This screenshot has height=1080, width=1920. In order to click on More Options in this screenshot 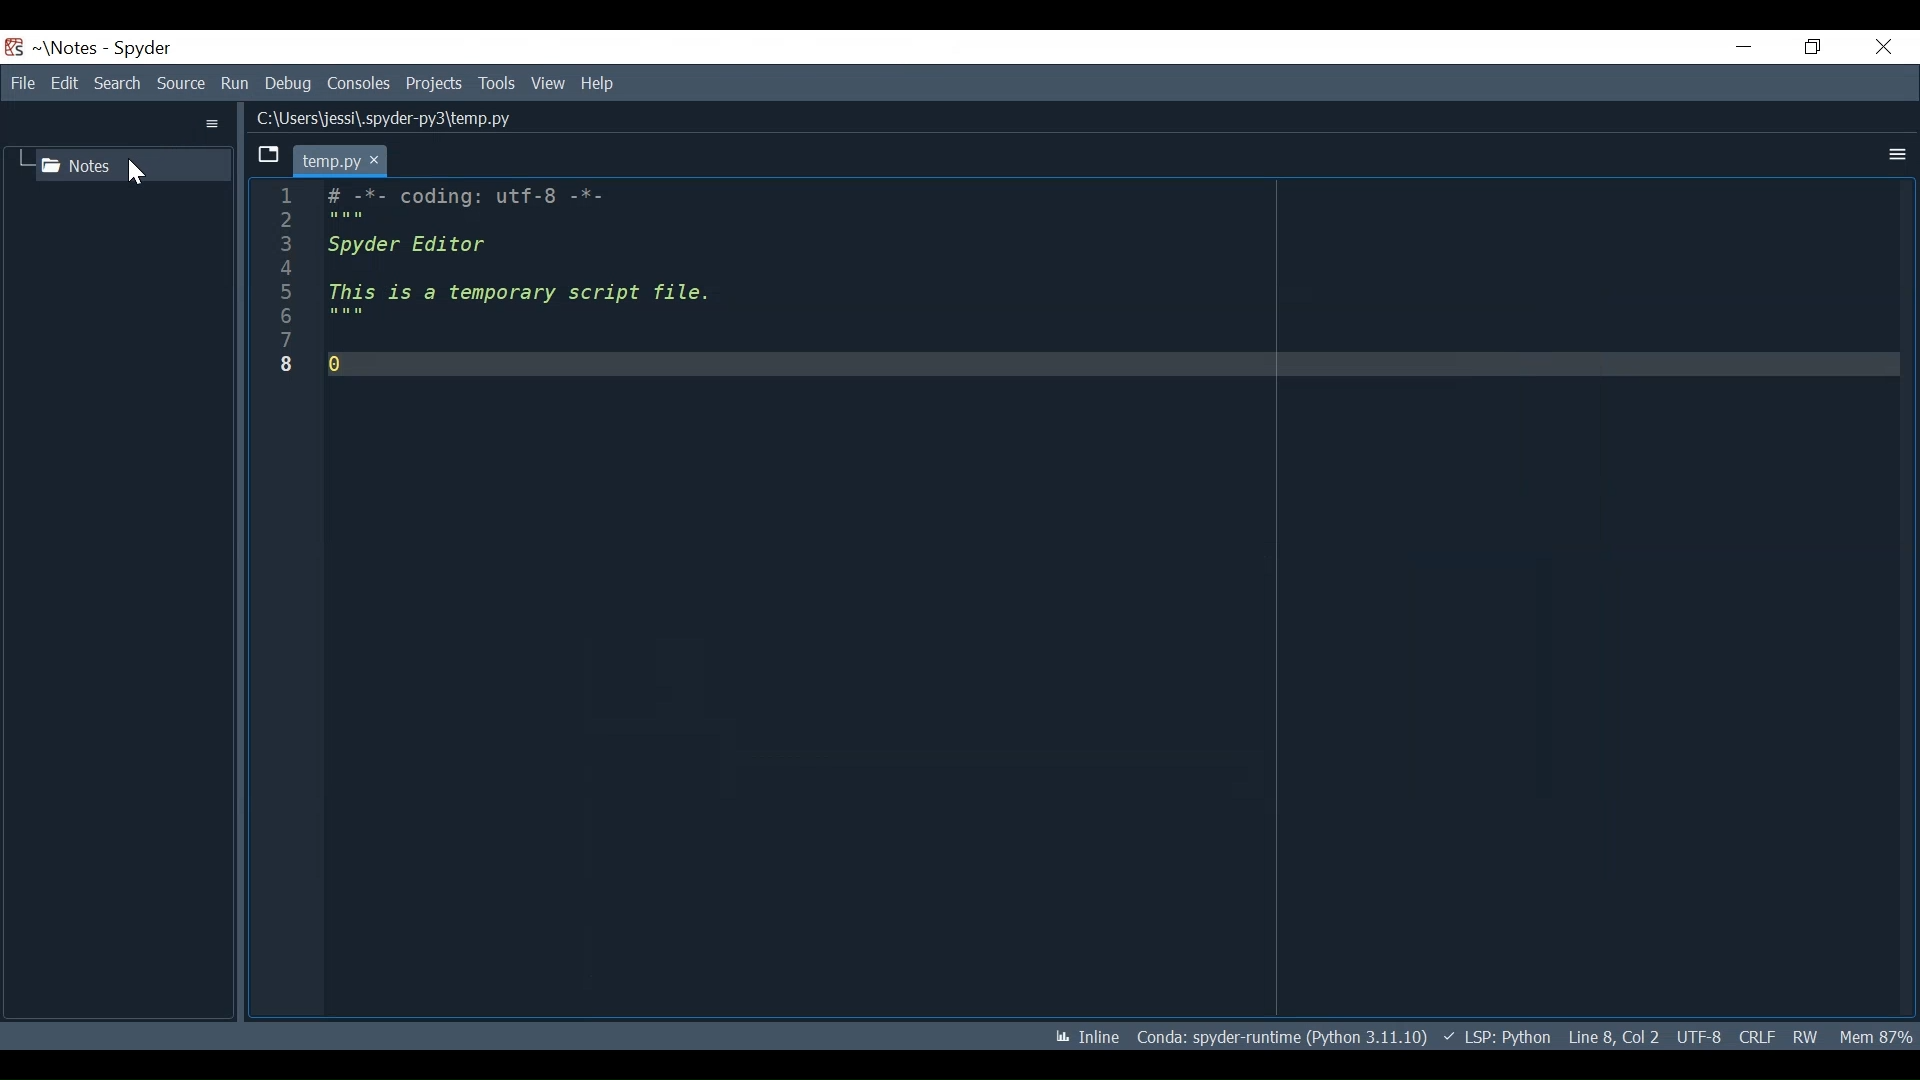, I will do `click(213, 125)`.